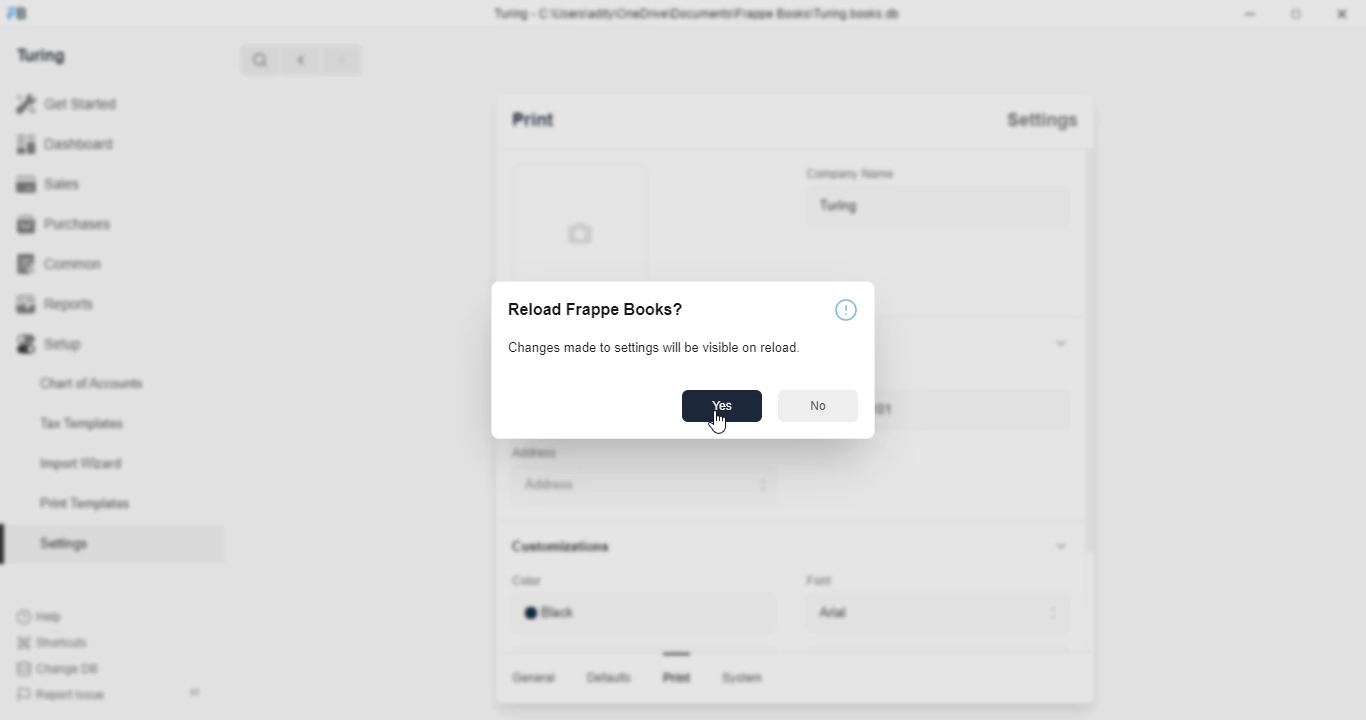 This screenshot has width=1366, height=720. What do you see at coordinates (25, 15) in the screenshot?
I see `frappe books logo` at bounding box center [25, 15].